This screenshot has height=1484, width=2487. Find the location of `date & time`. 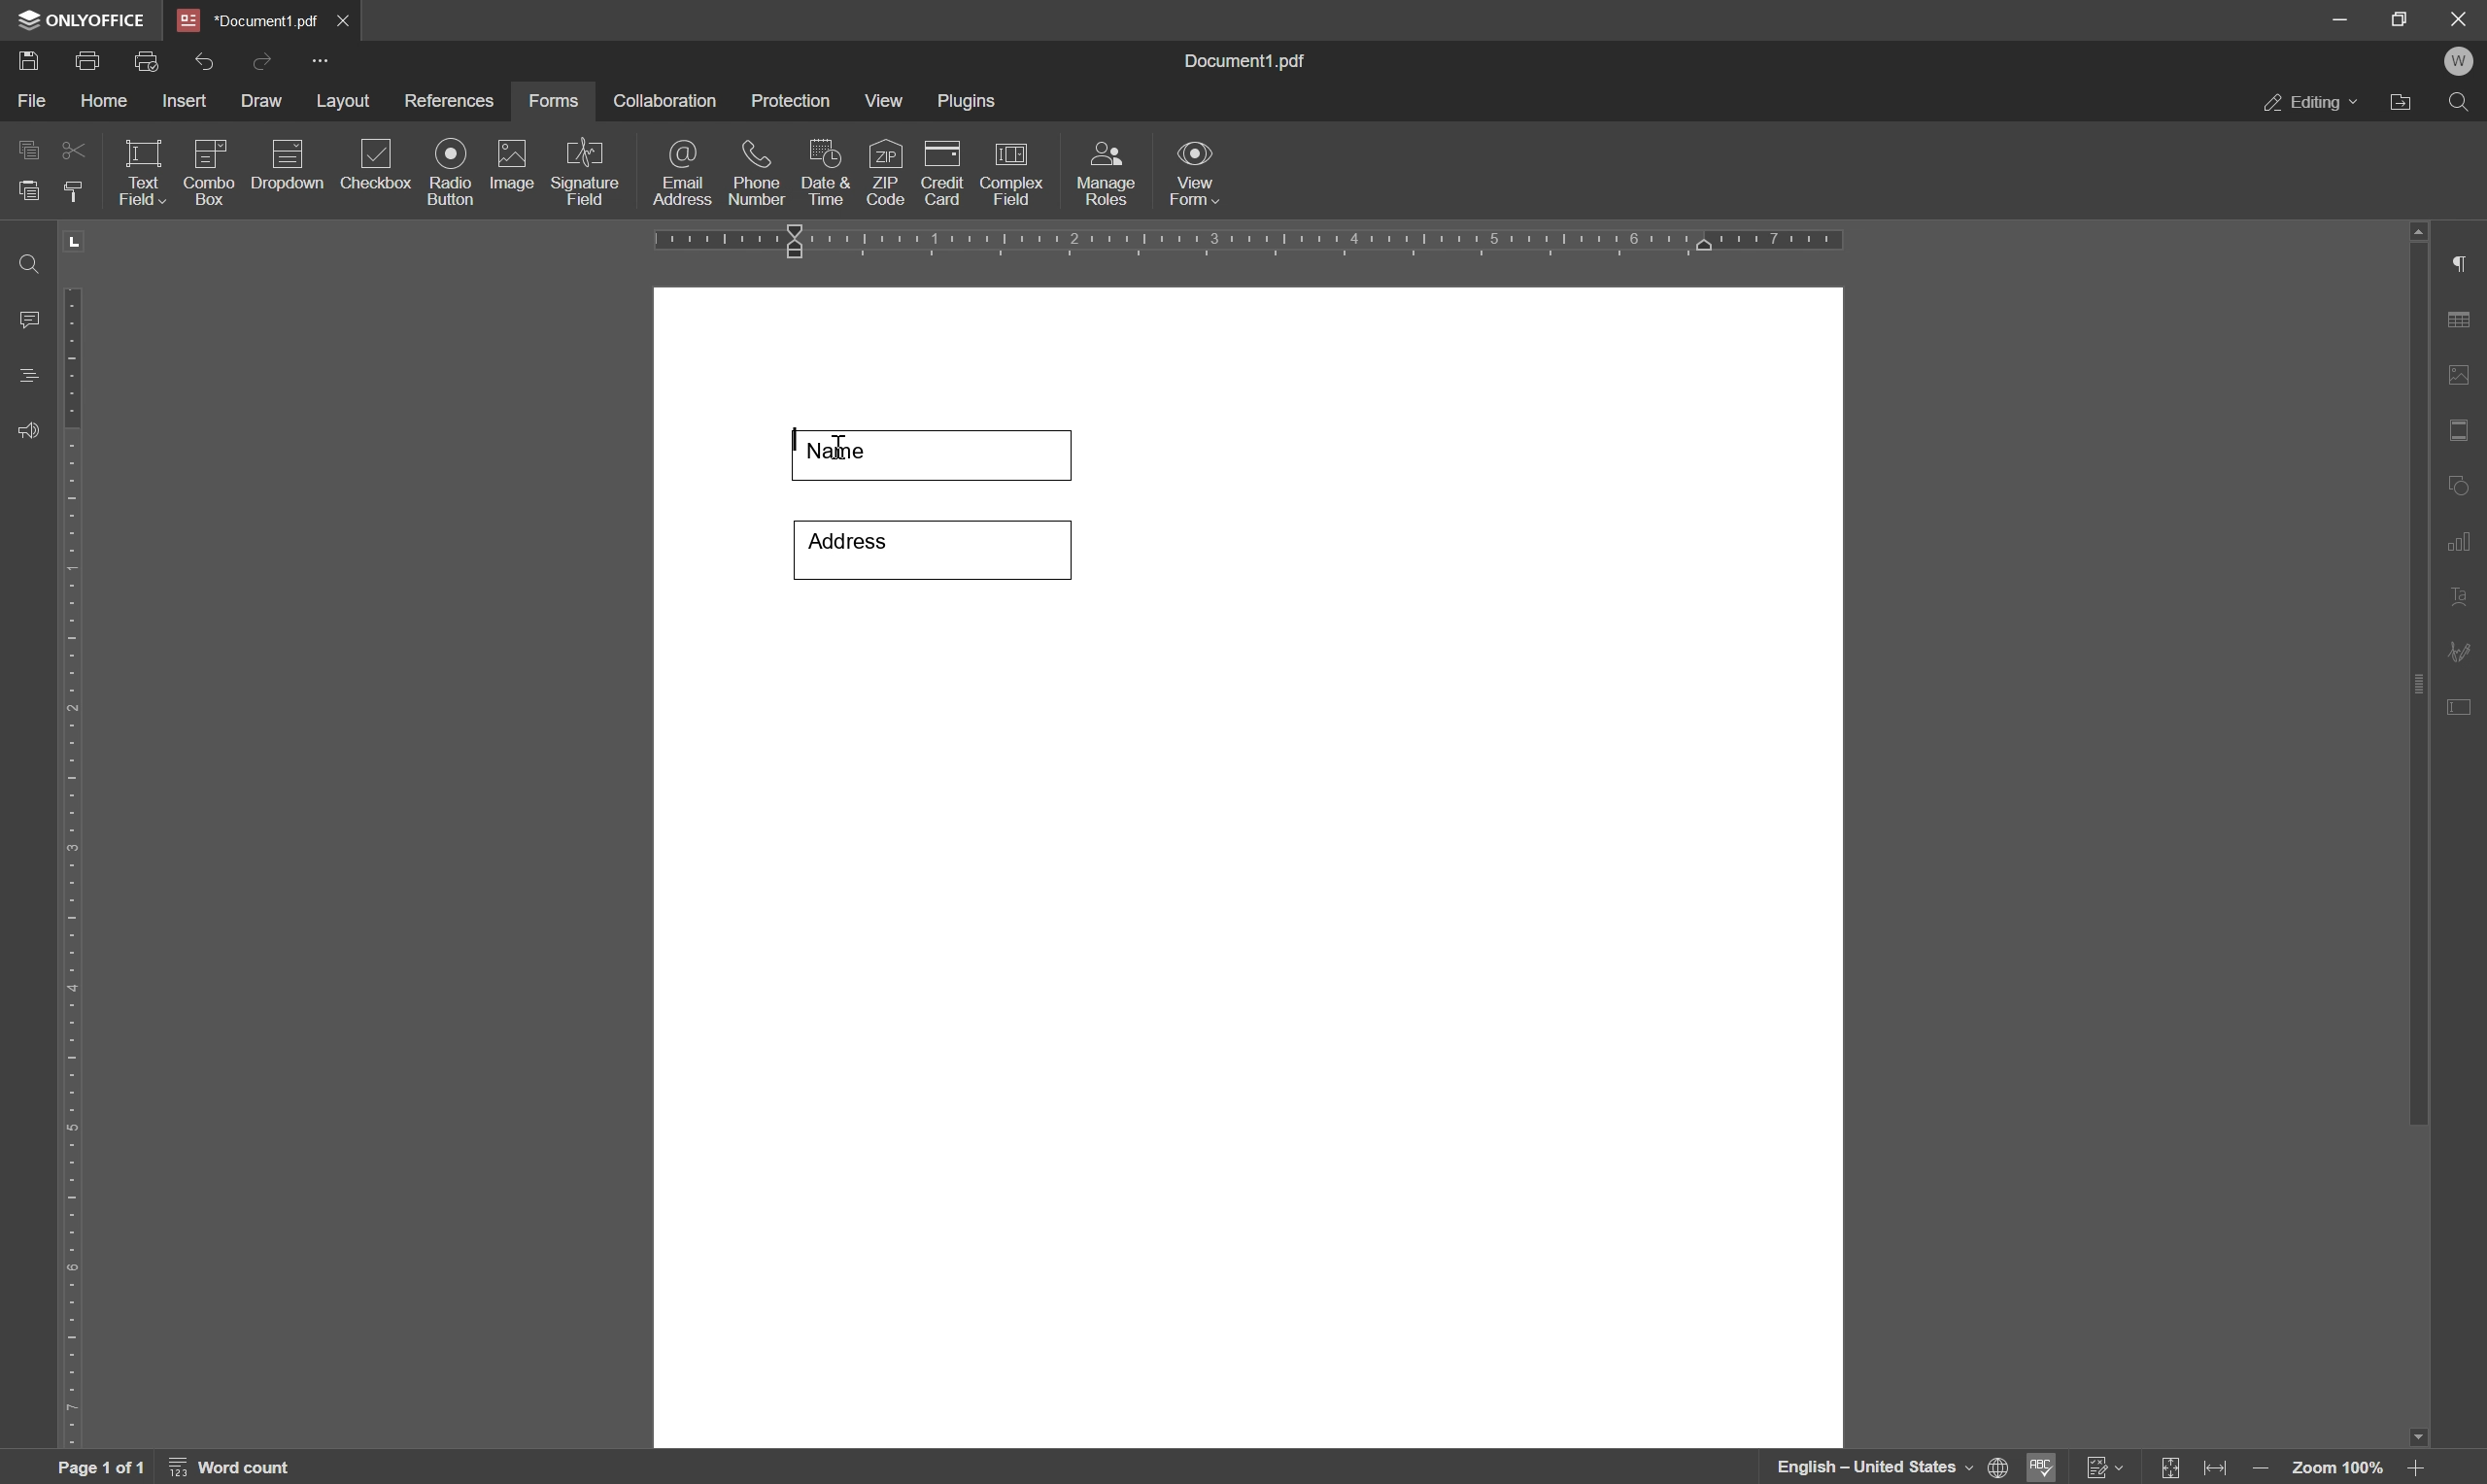

date & time is located at coordinates (824, 170).